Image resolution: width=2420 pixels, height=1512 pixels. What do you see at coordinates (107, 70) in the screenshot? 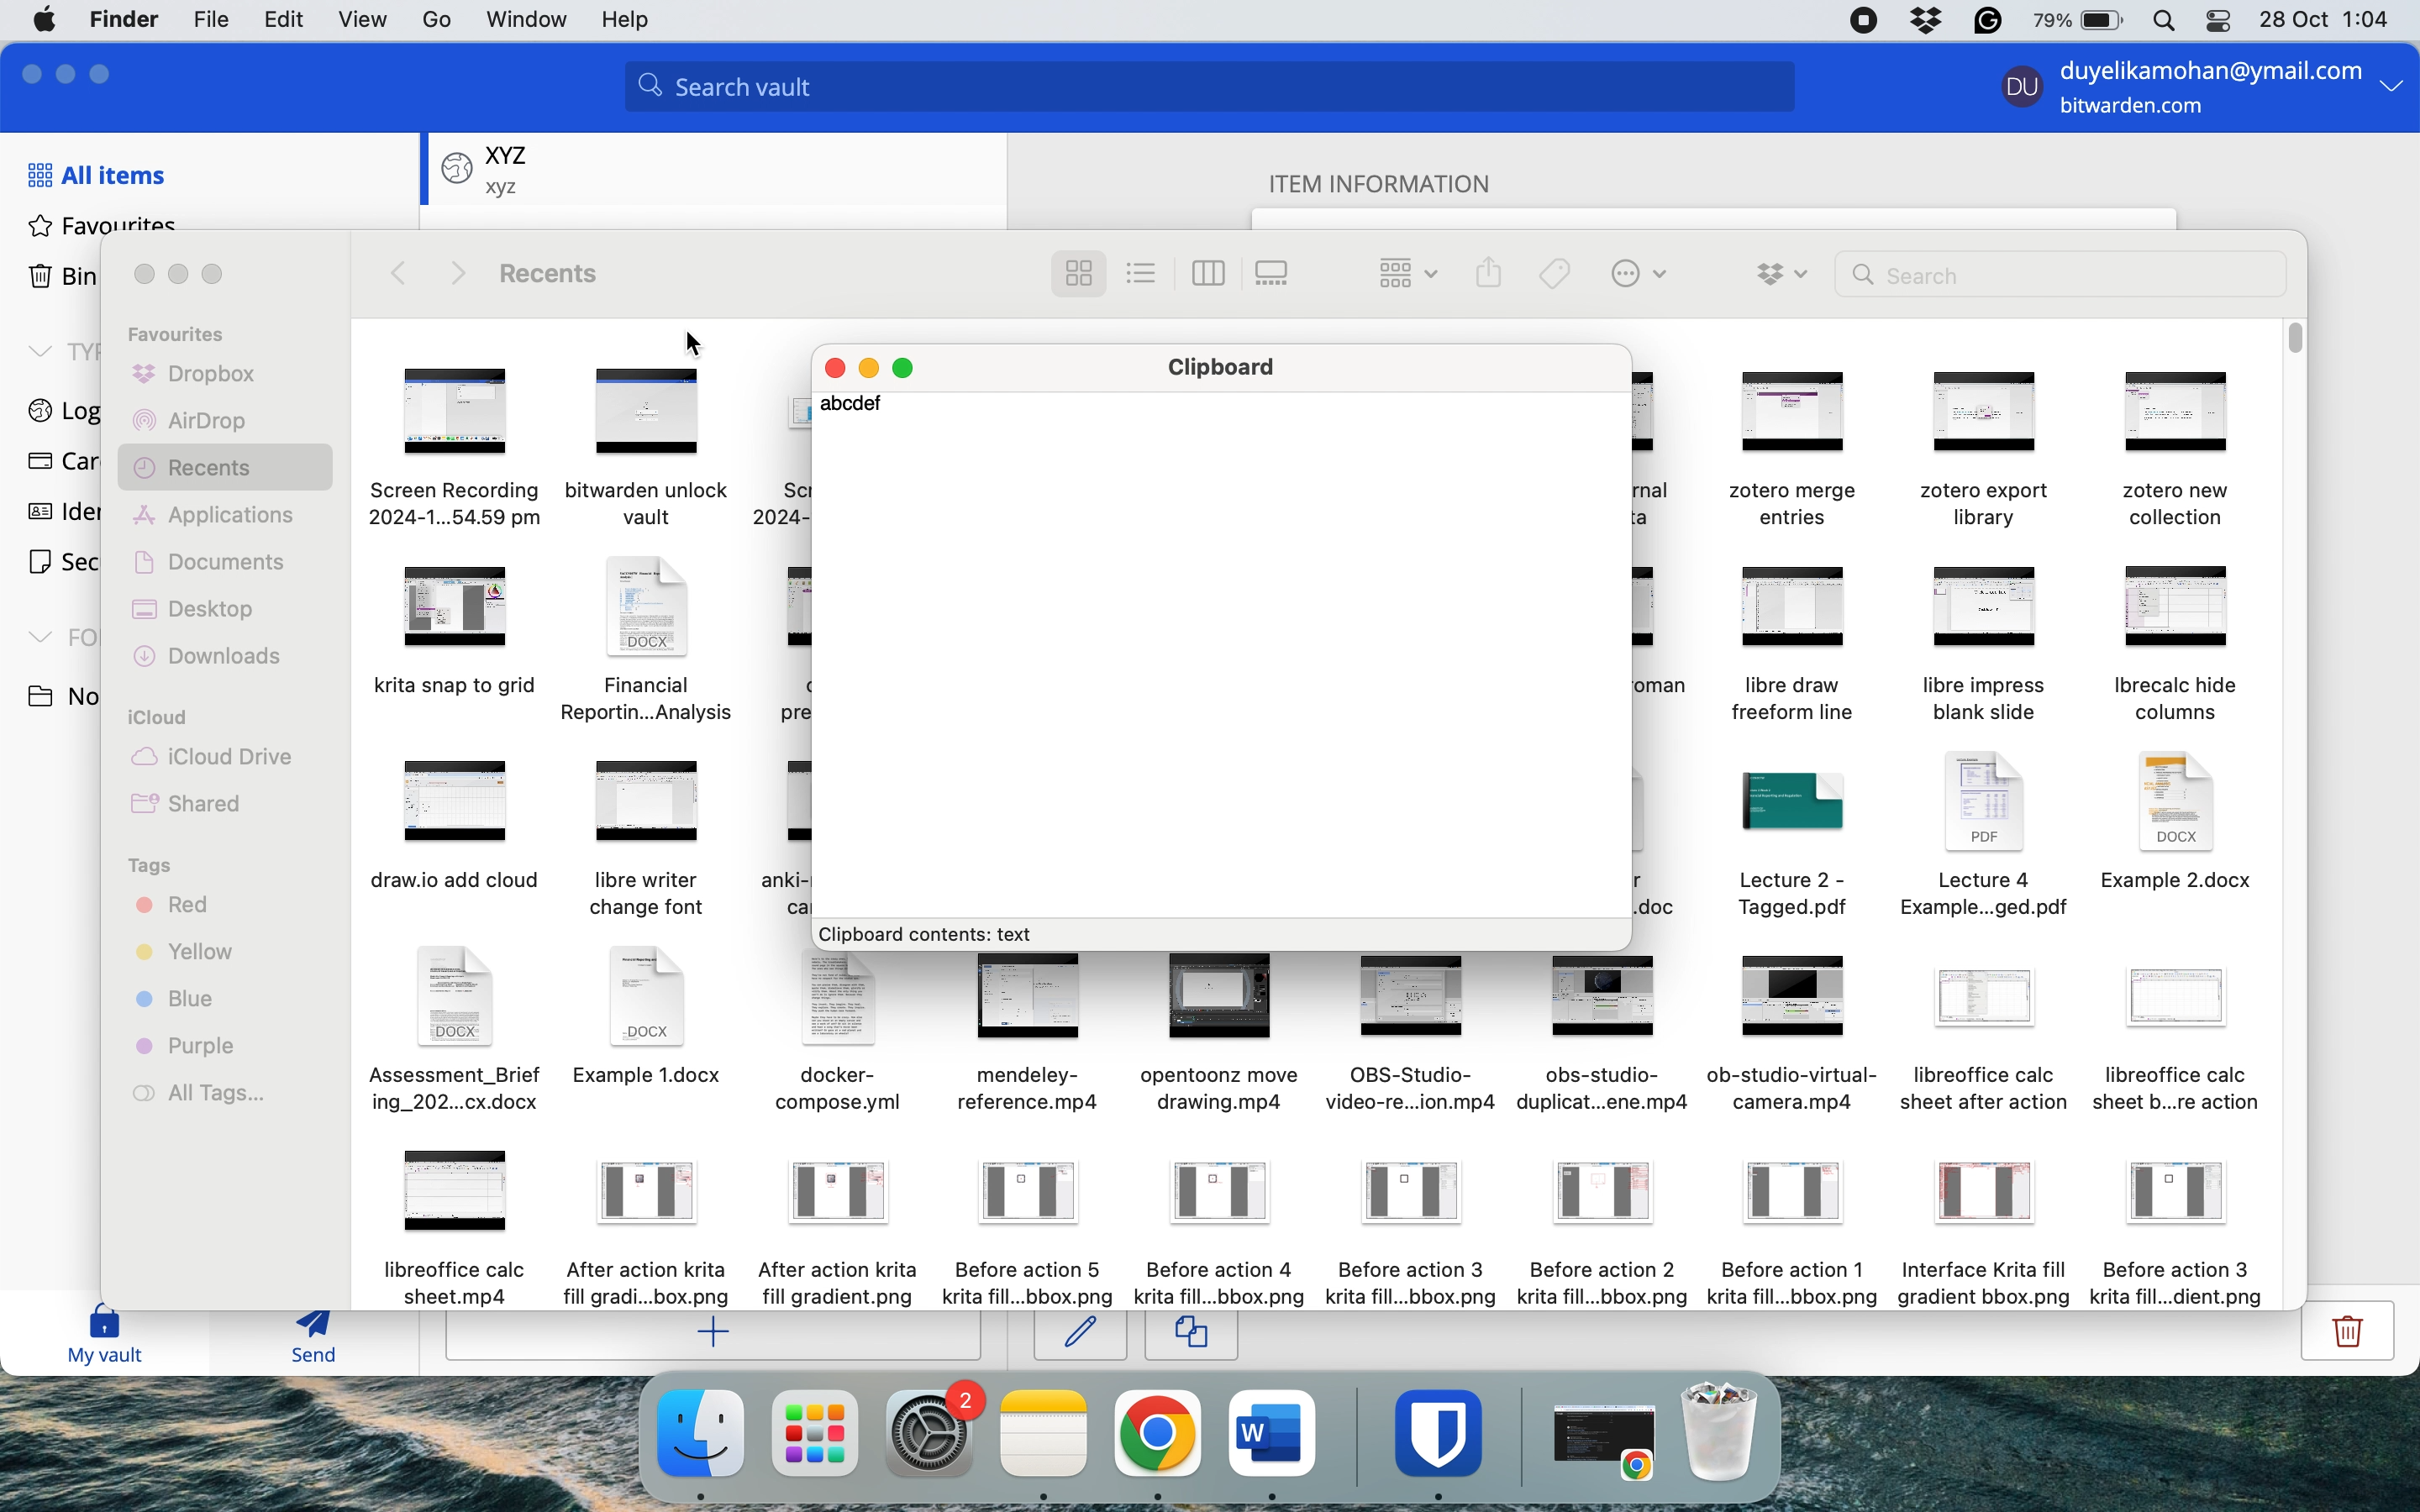
I see `maximise` at bounding box center [107, 70].